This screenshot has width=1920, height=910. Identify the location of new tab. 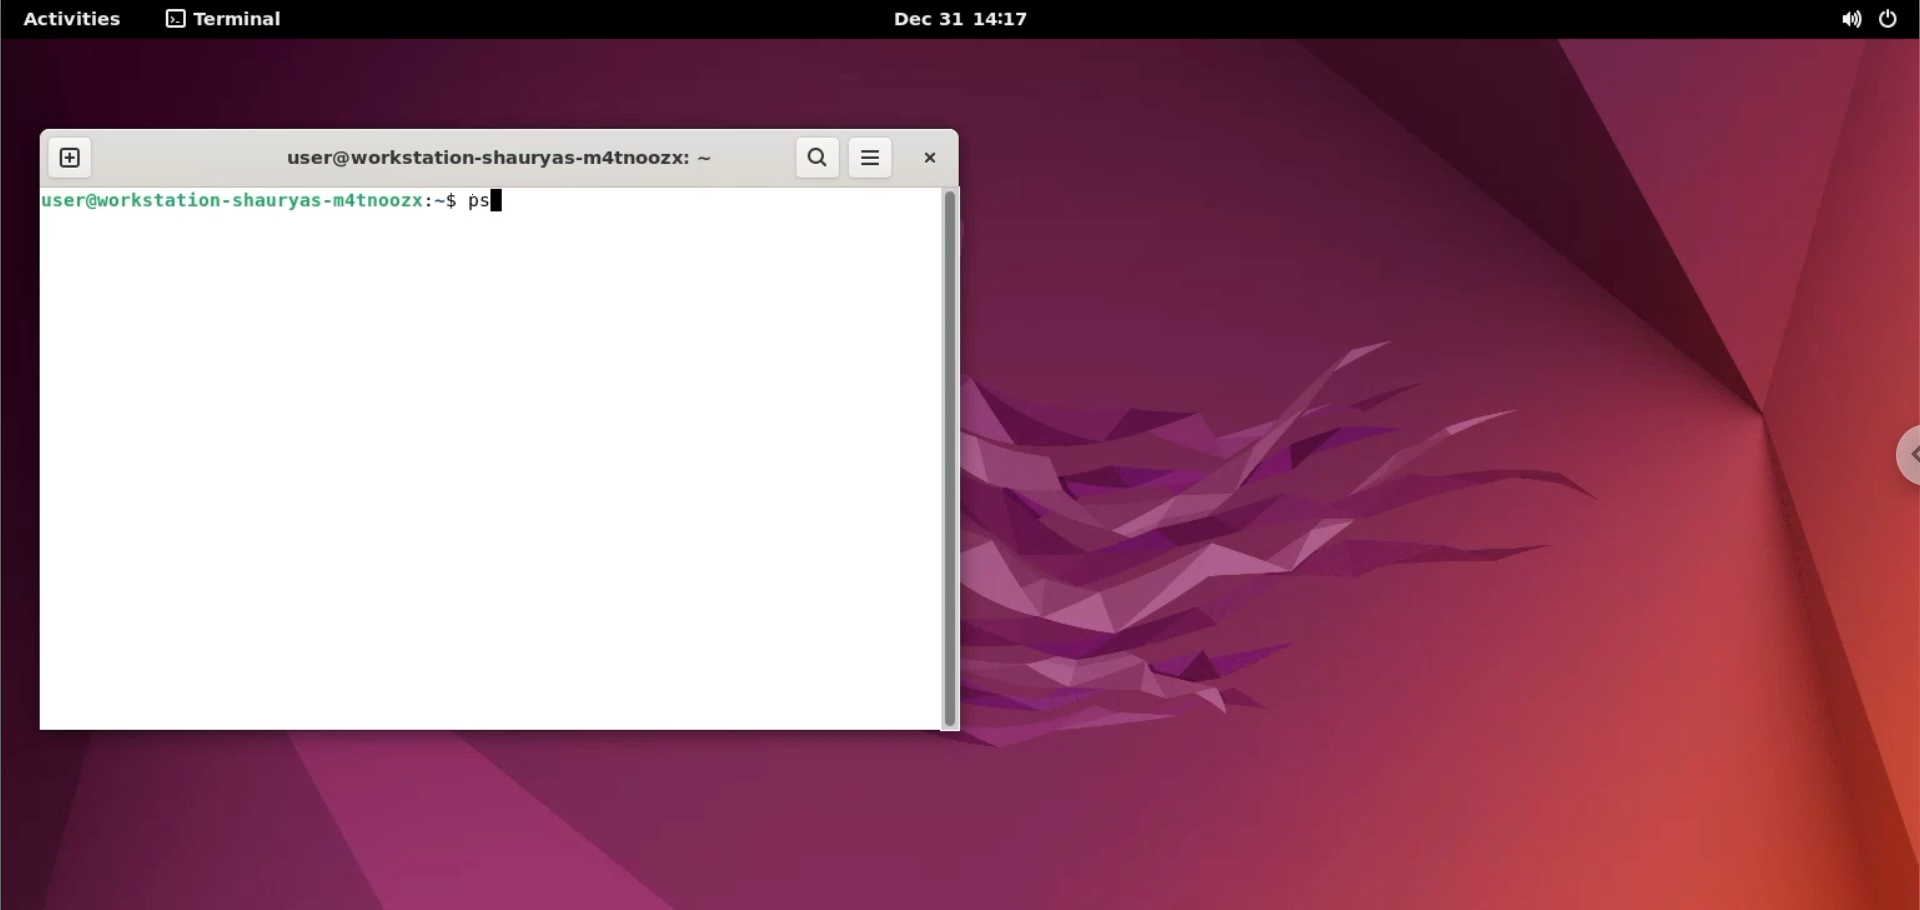
(74, 158).